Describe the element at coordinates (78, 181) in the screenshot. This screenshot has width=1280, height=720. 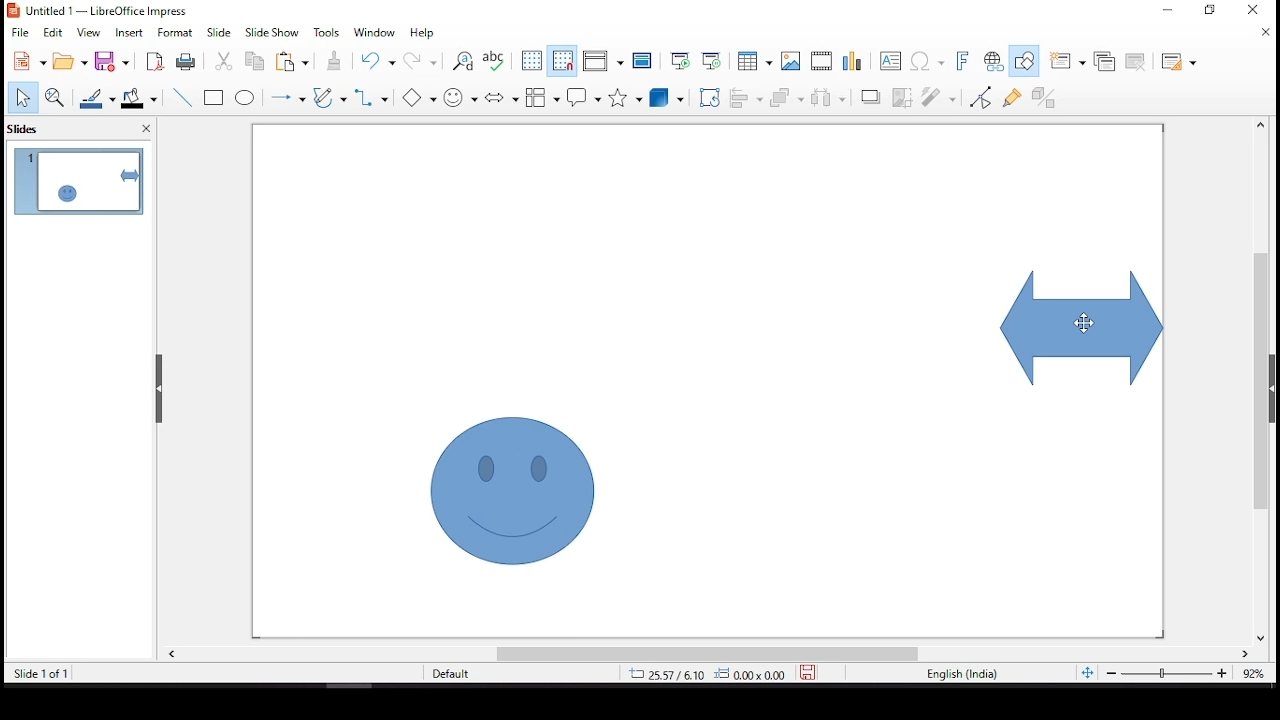
I see `slide 1` at that location.